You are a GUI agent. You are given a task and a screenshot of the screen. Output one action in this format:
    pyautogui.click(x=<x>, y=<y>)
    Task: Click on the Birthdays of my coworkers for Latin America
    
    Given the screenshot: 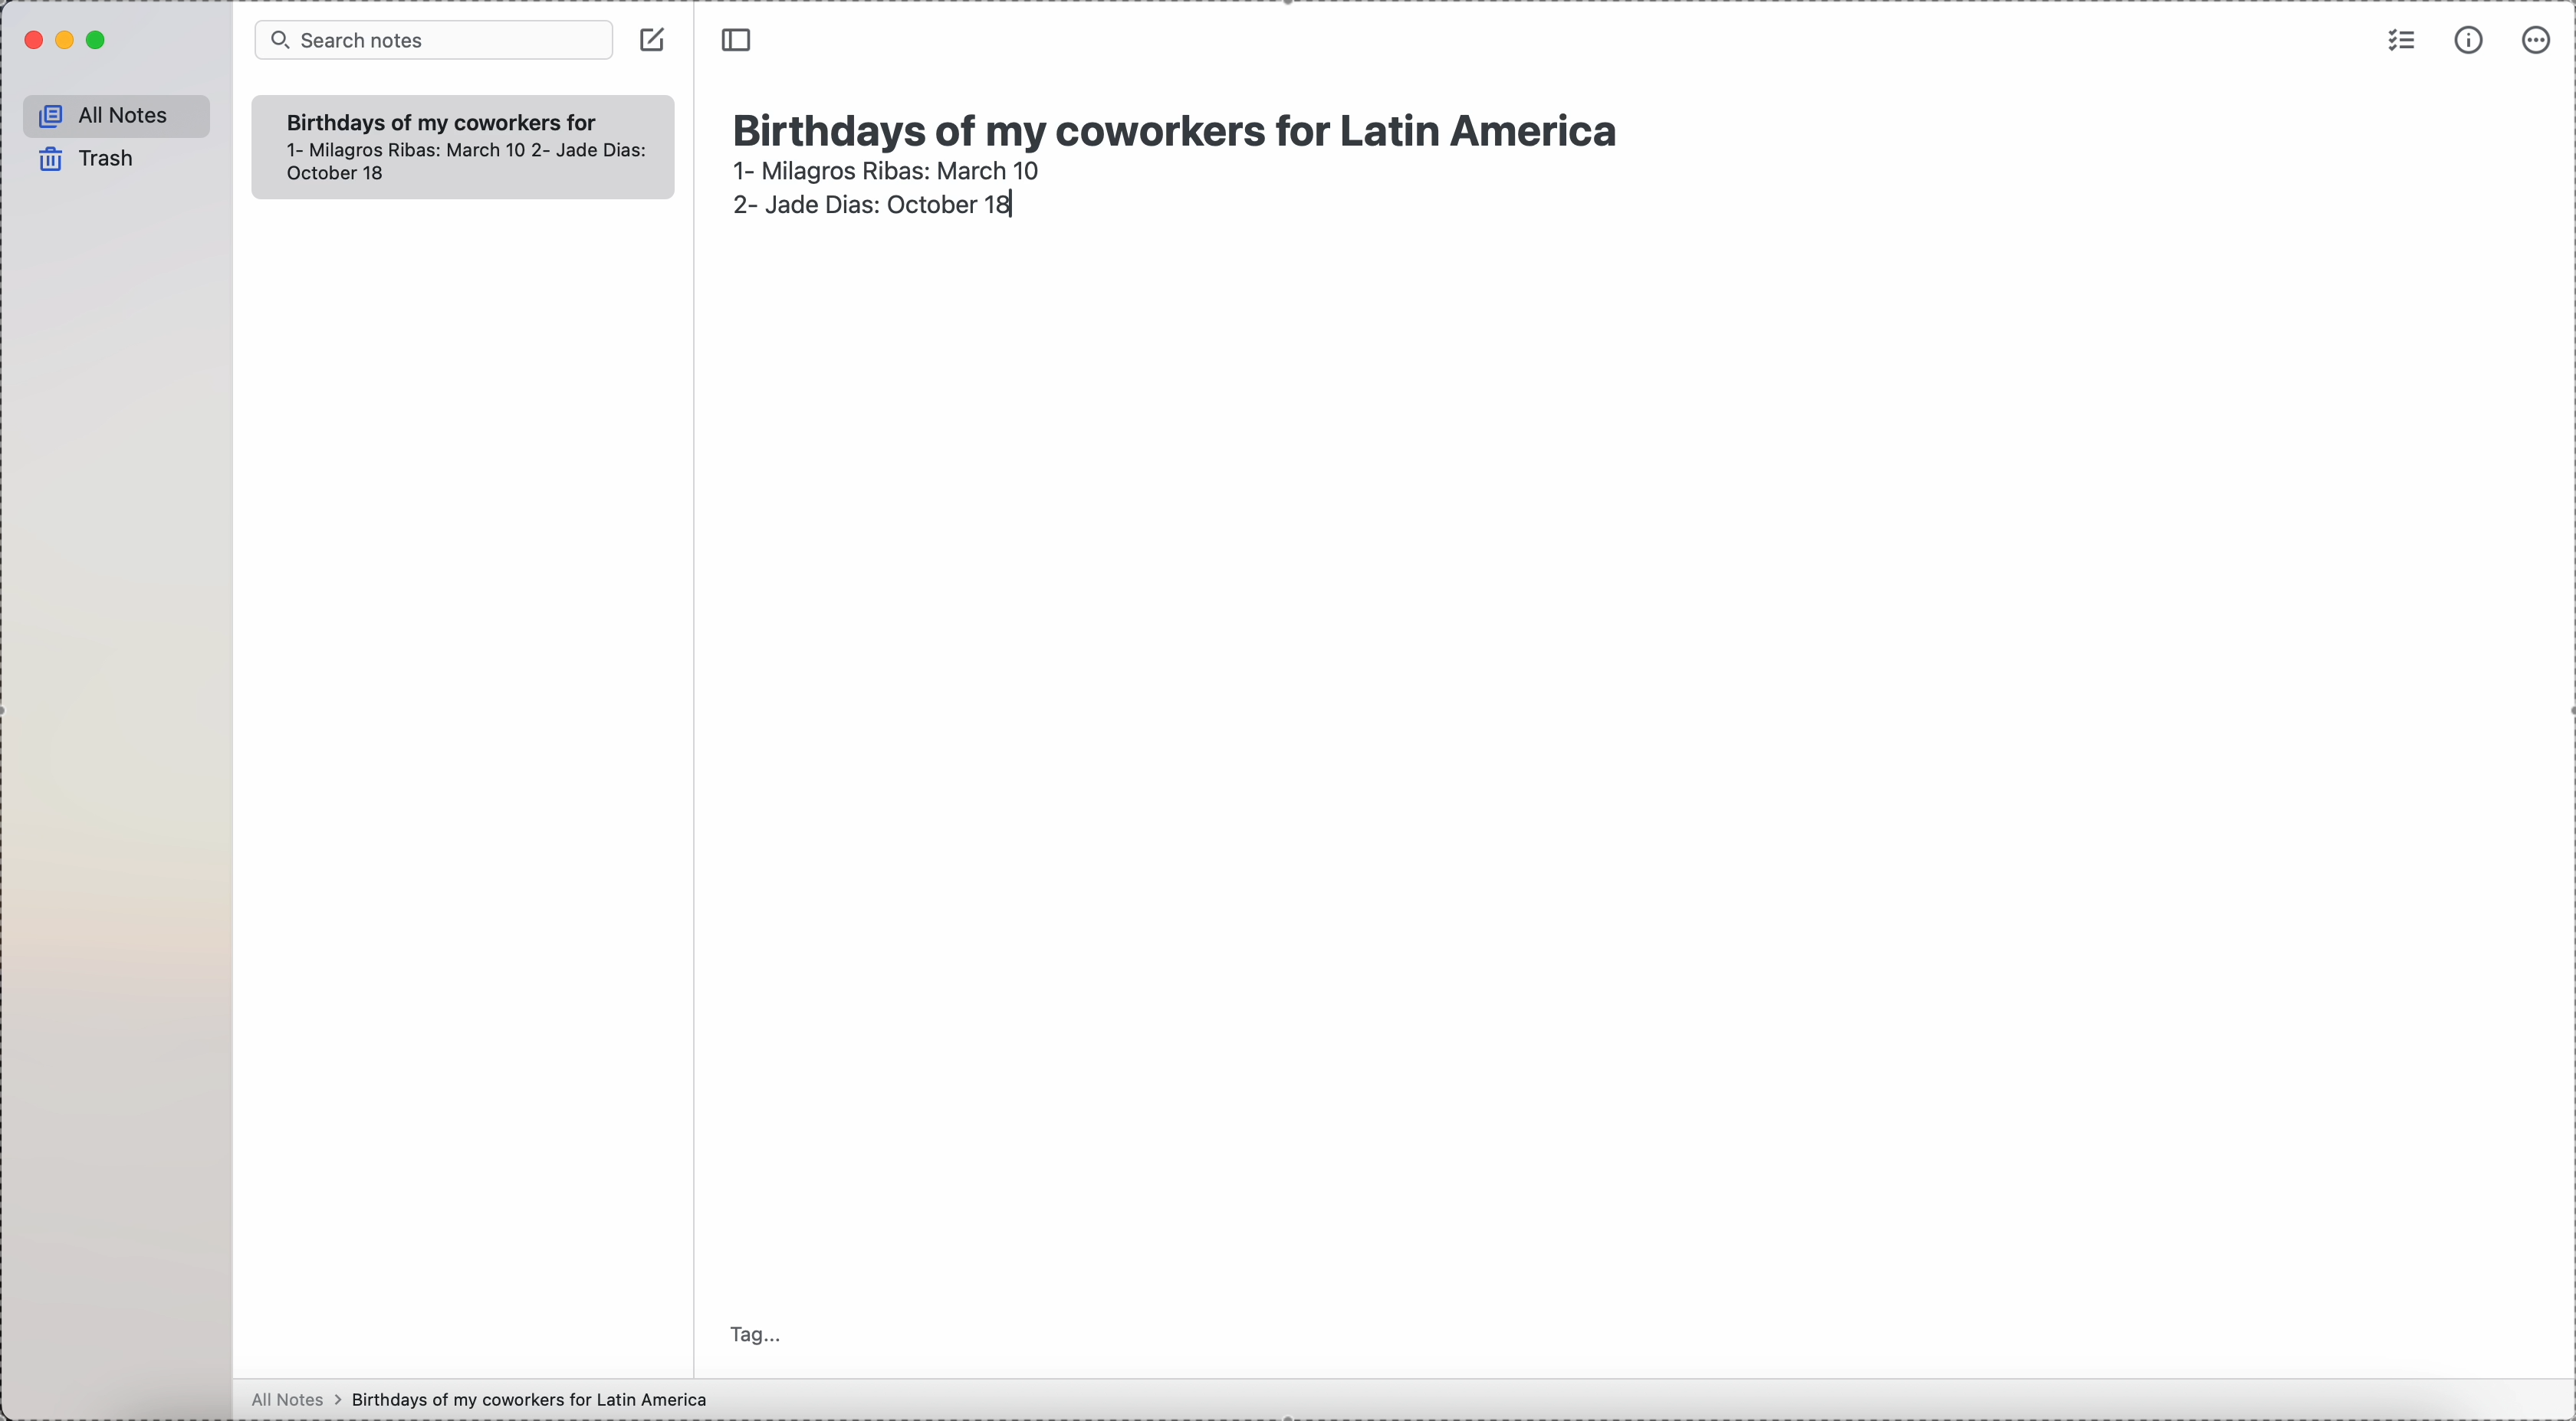 What is the action you would take?
    pyautogui.click(x=440, y=120)
    